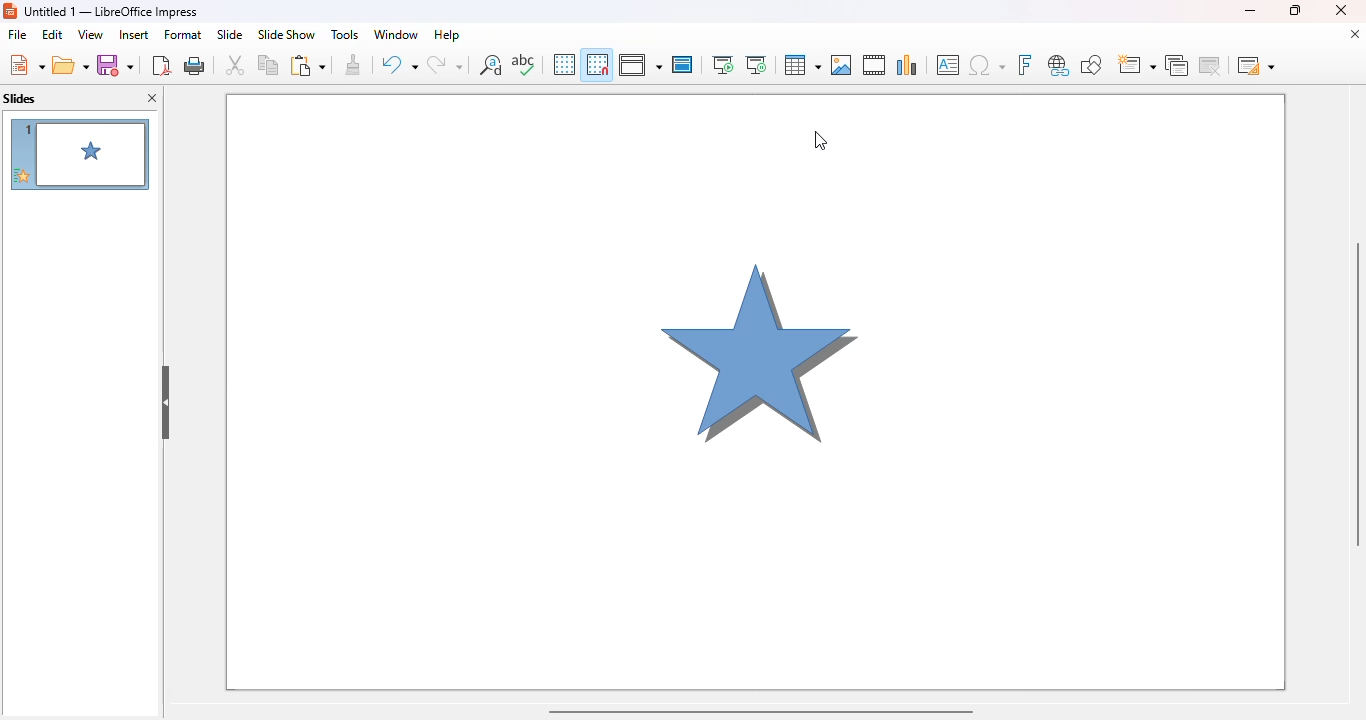 The width and height of the screenshot is (1366, 720). I want to click on slide layout, so click(1256, 65).